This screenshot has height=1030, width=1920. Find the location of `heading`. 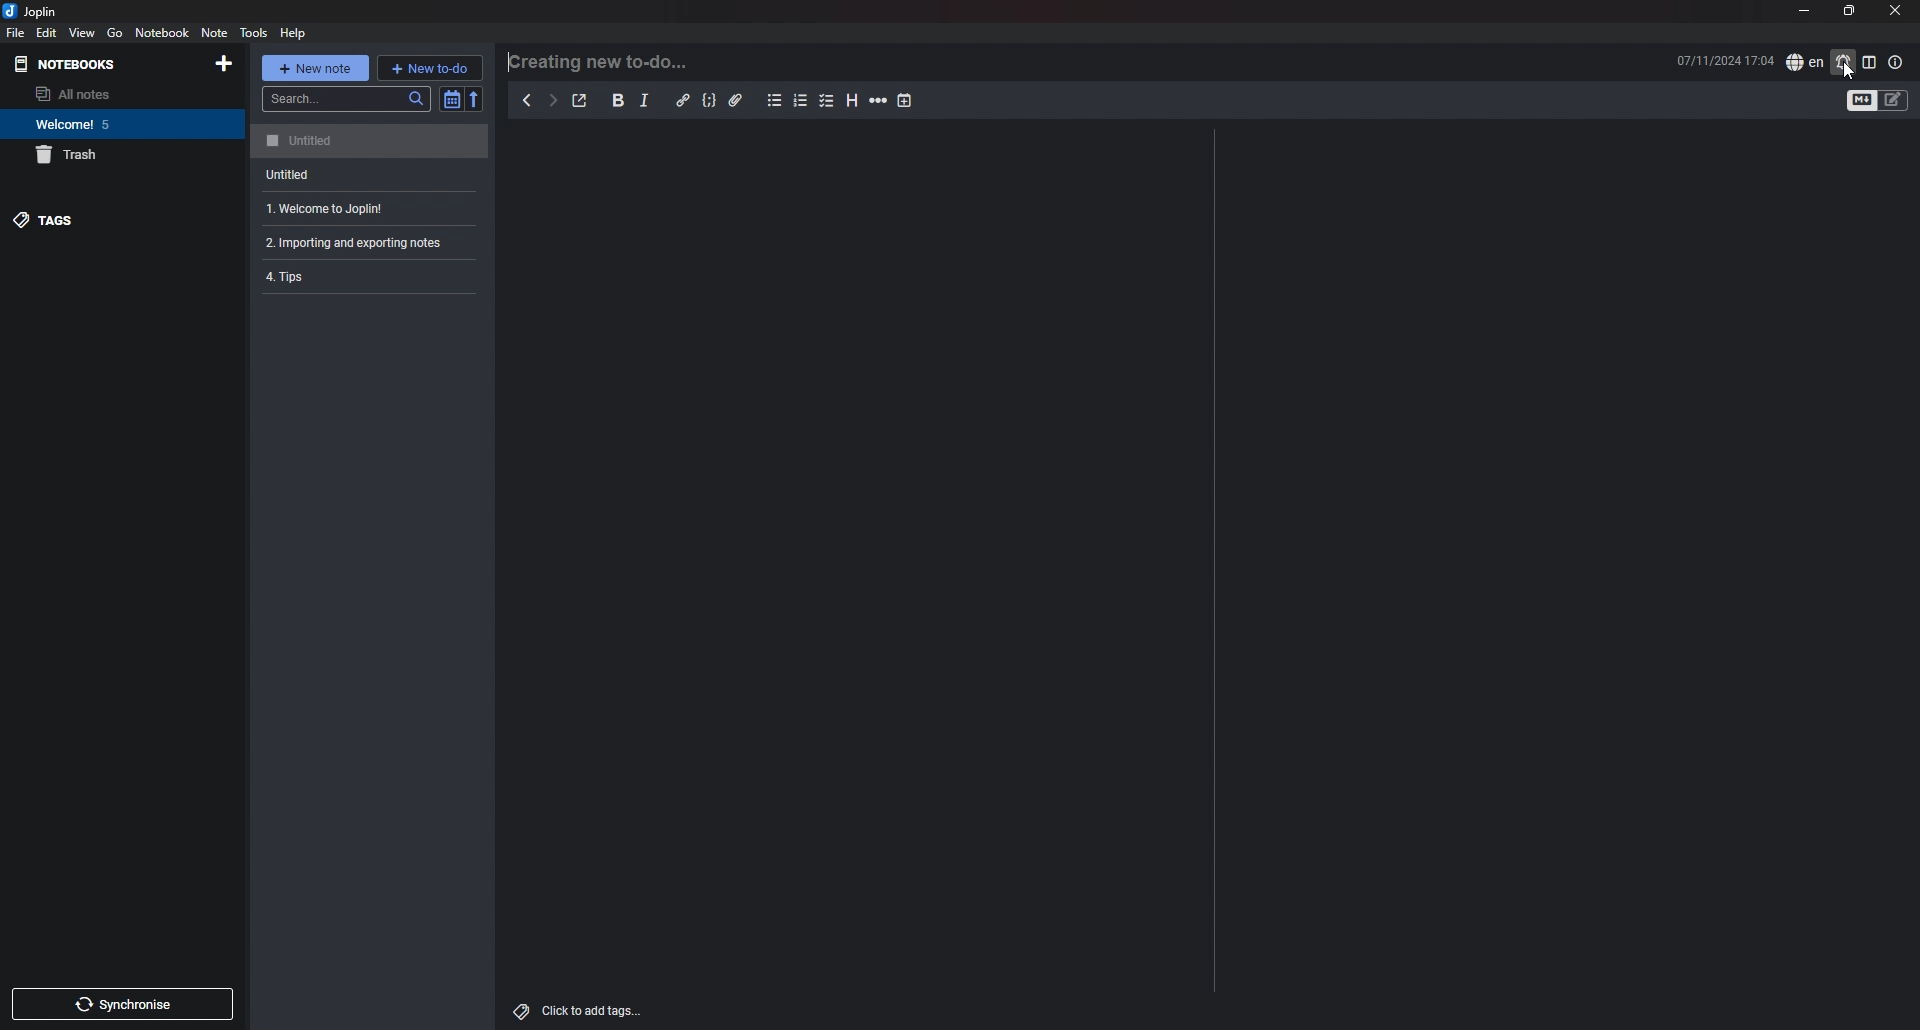

heading is located at coordinates (852, 101).